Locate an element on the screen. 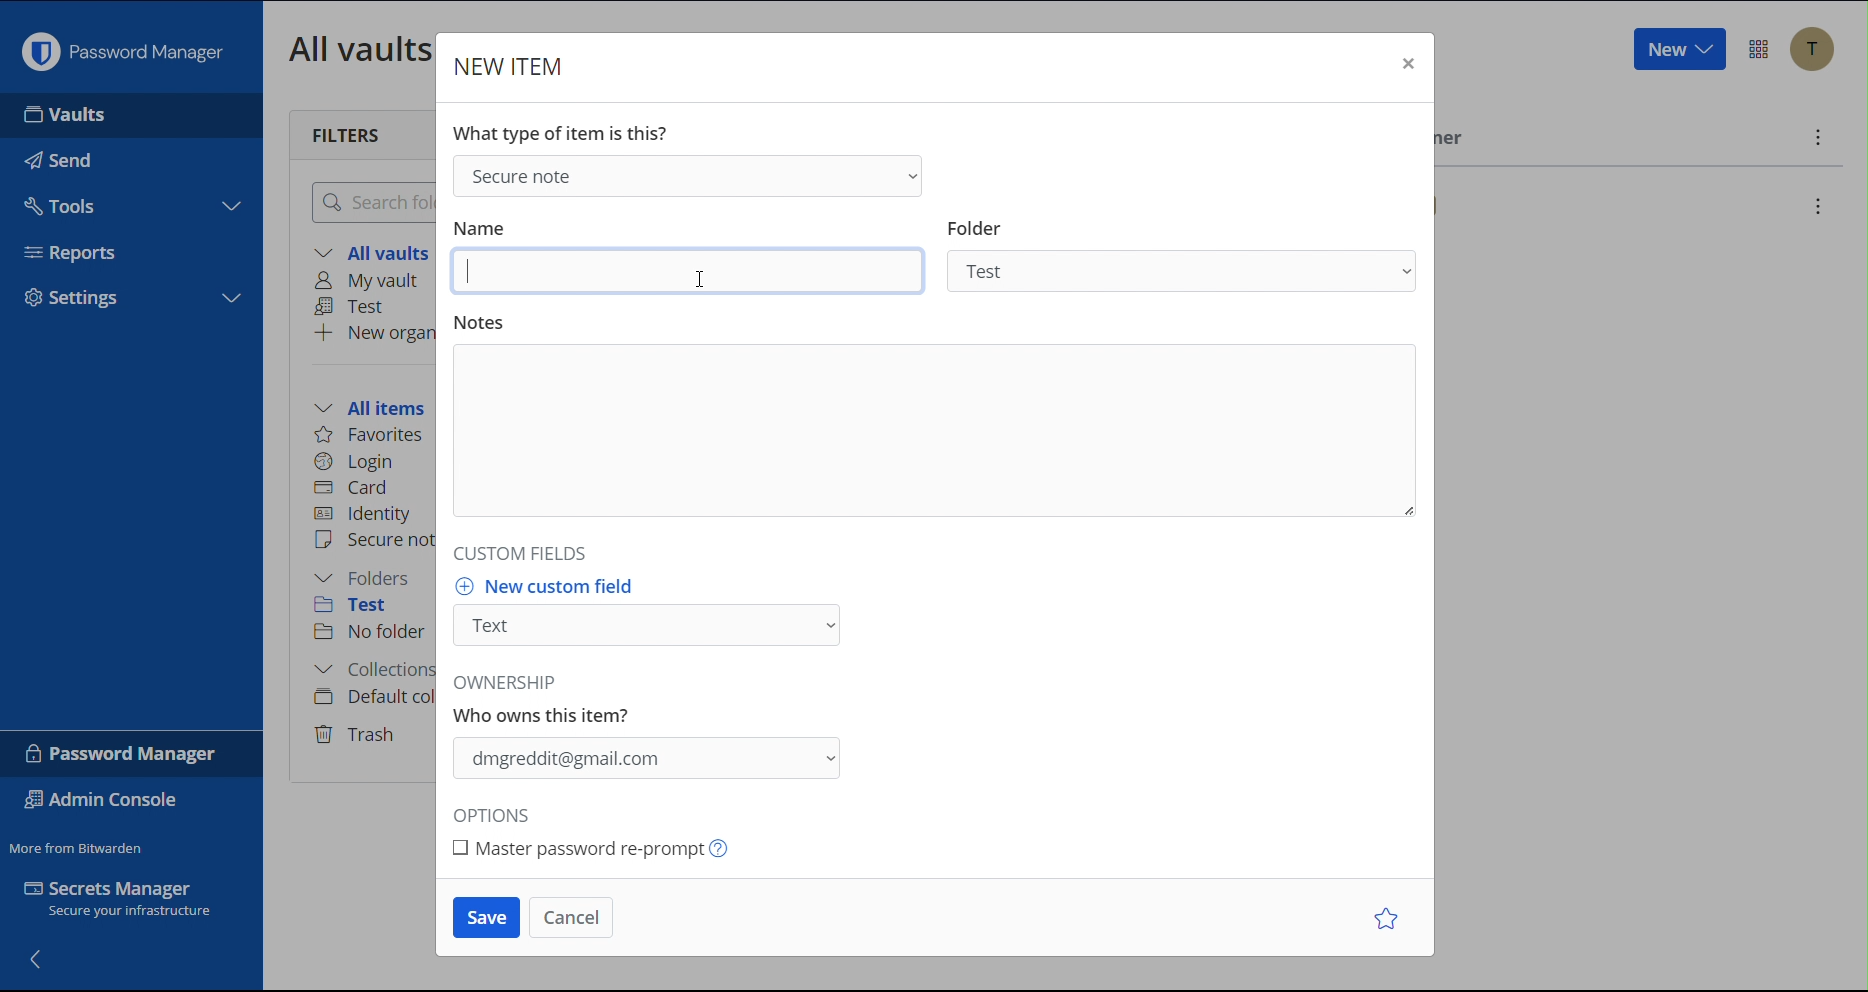  Accounts is located at coordinates (1812, 49).